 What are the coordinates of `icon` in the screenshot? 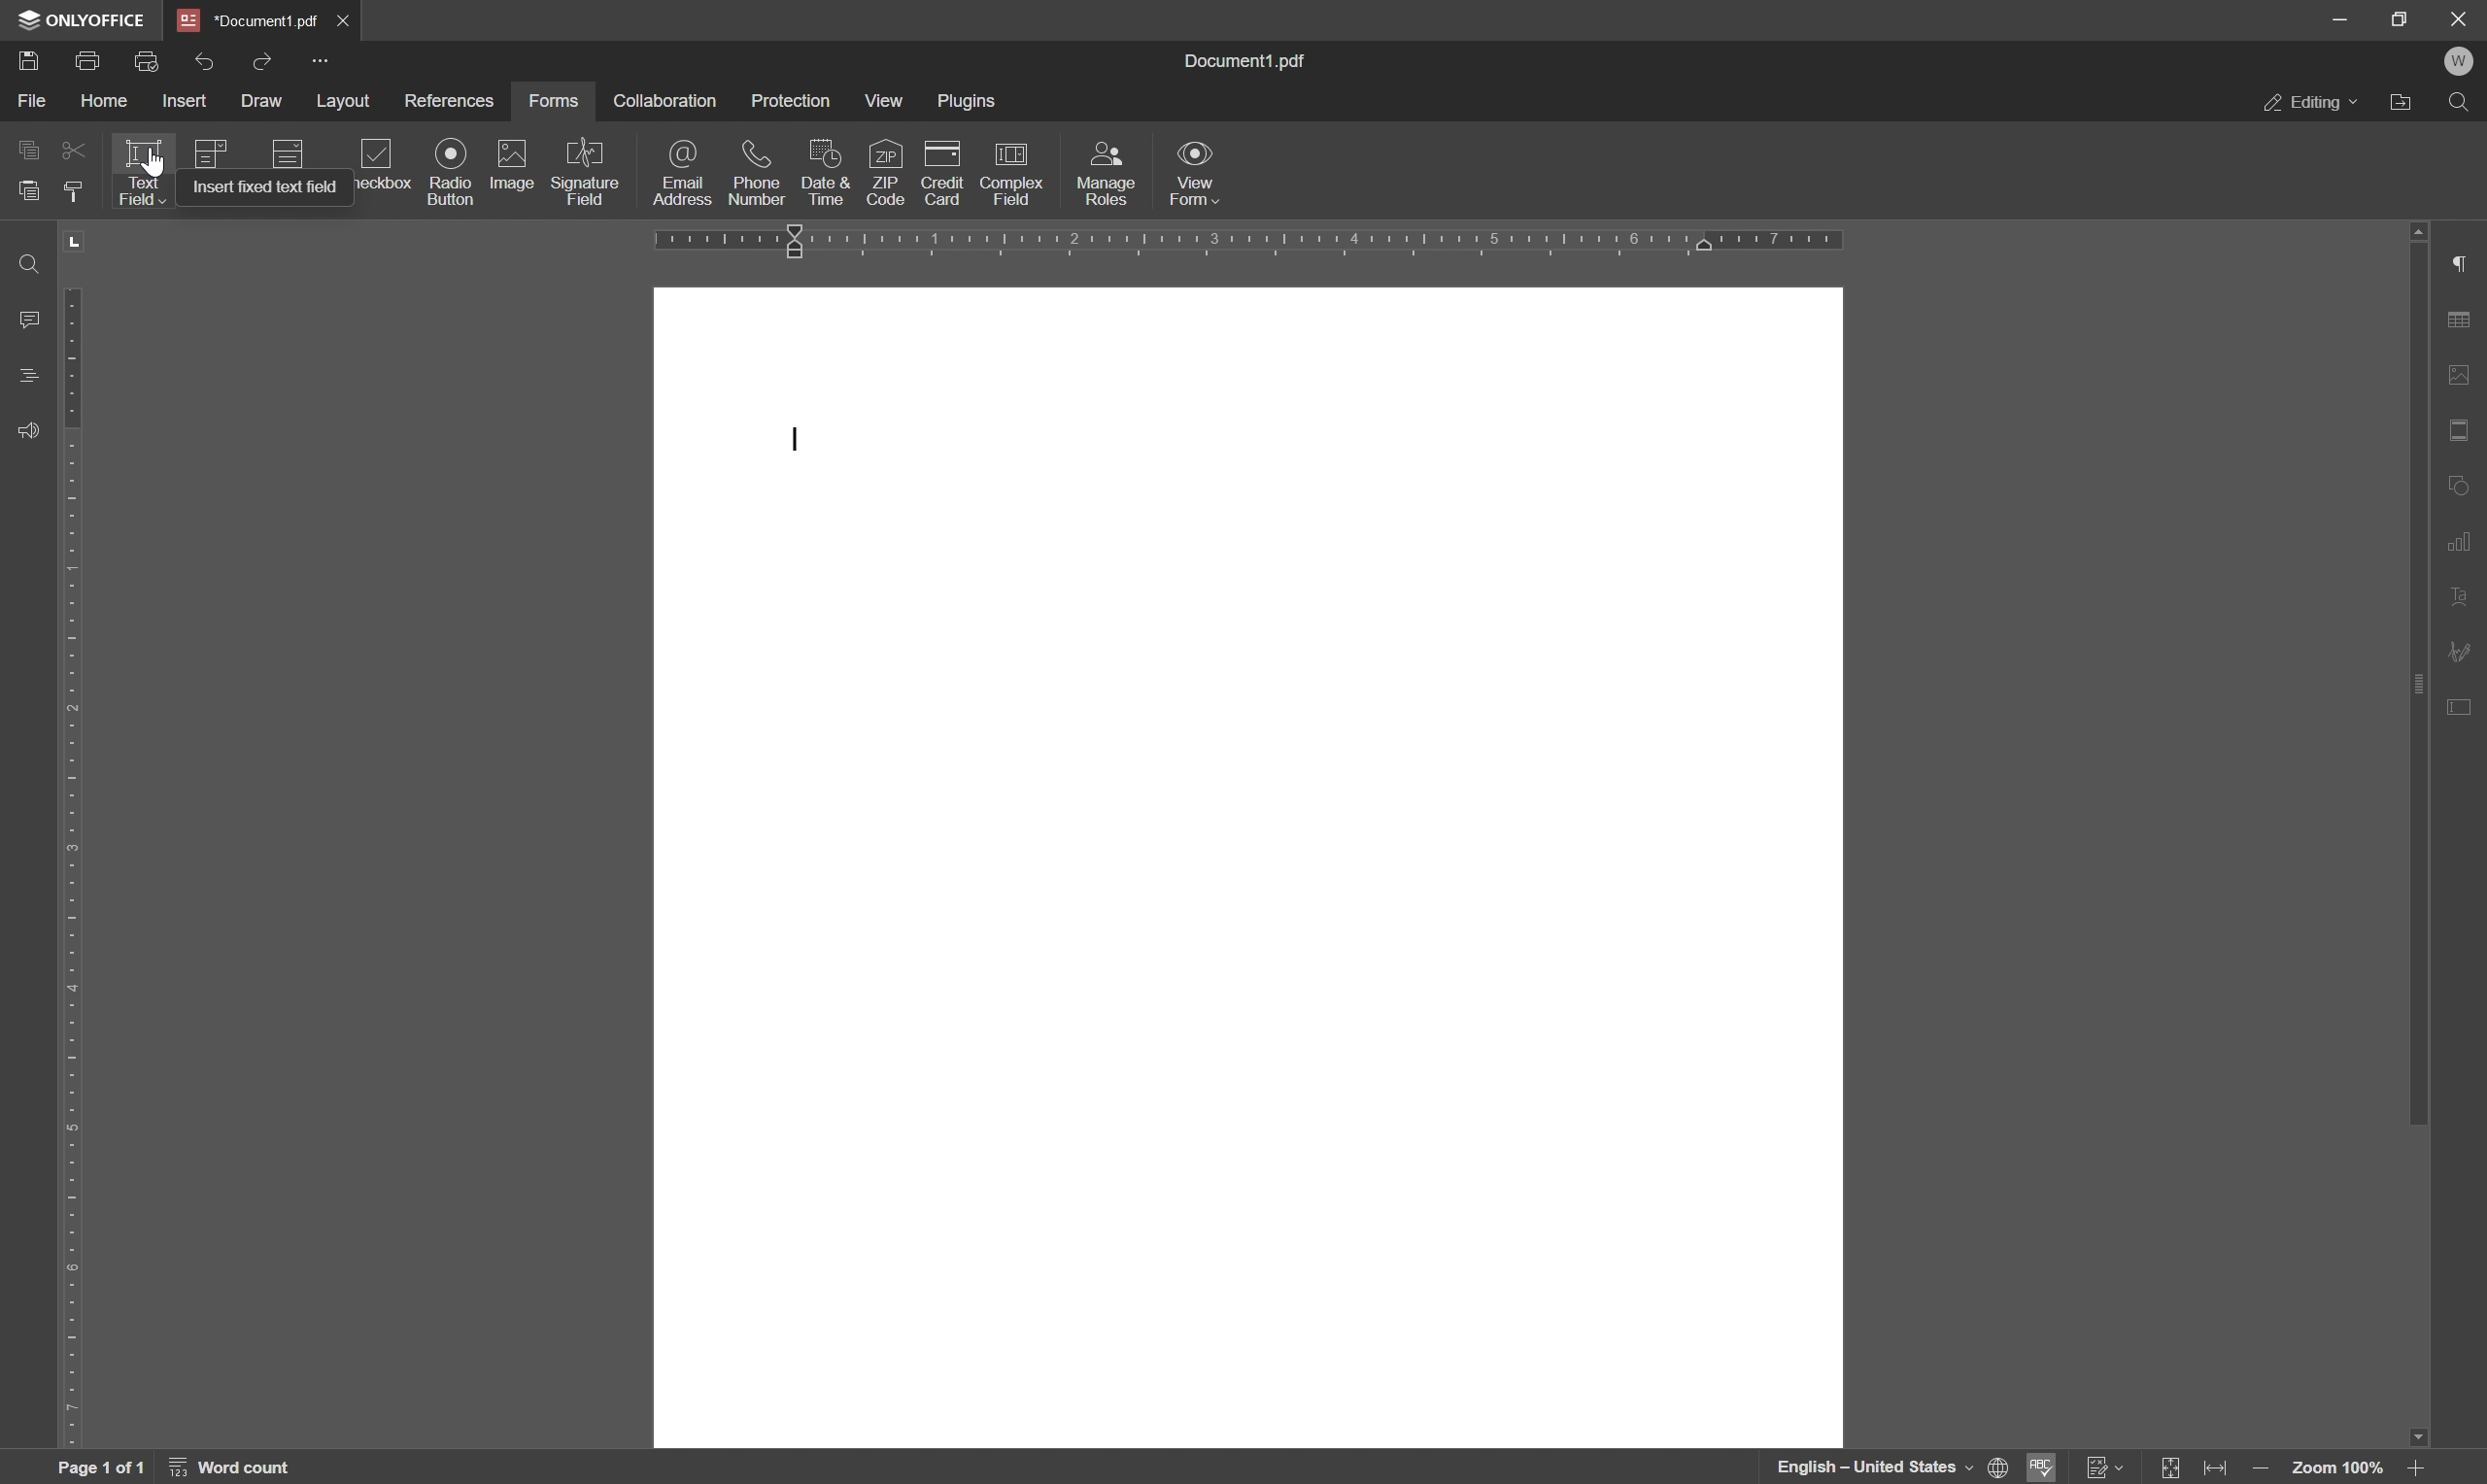 It's located at (289, 152).